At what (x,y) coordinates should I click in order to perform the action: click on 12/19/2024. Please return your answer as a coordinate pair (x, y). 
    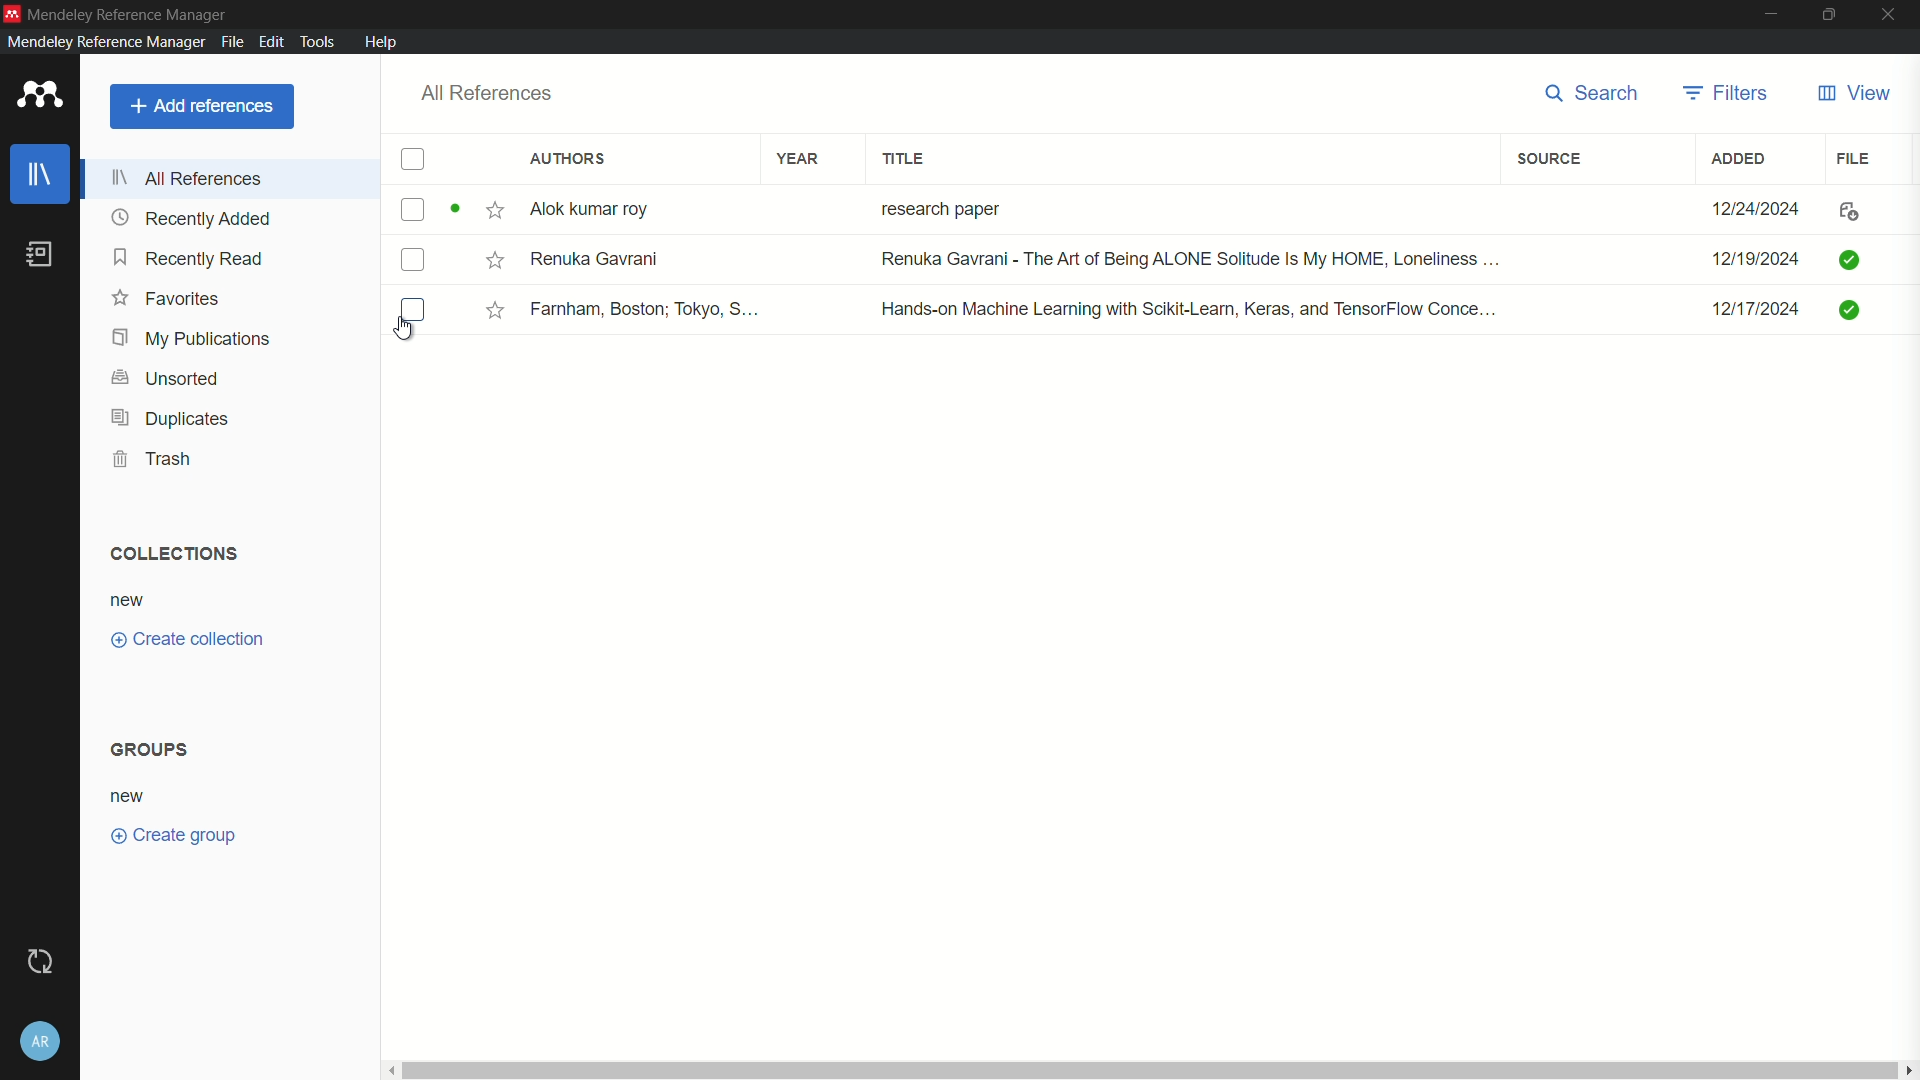
    Looking at the image, I should click on (1753, 257).